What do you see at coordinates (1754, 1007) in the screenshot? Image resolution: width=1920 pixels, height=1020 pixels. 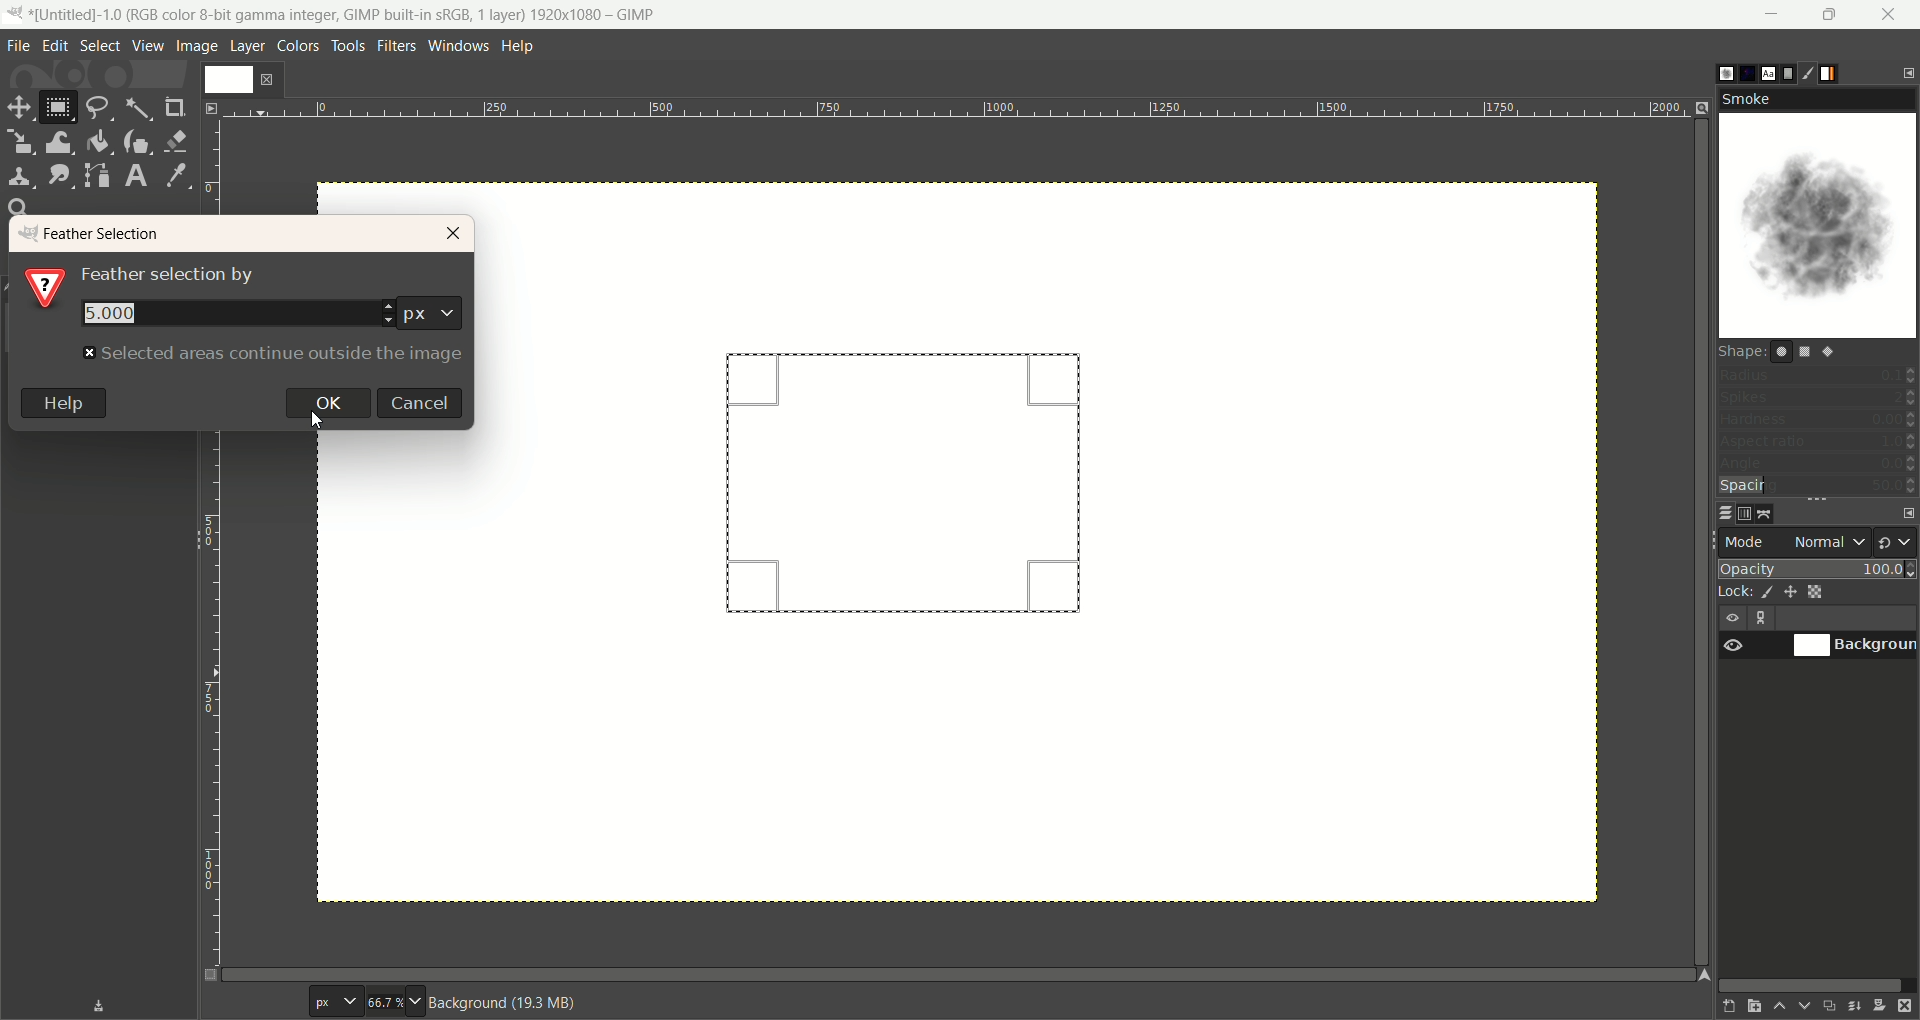 I see `create a new layer` at bounding box center [1754, 1007].